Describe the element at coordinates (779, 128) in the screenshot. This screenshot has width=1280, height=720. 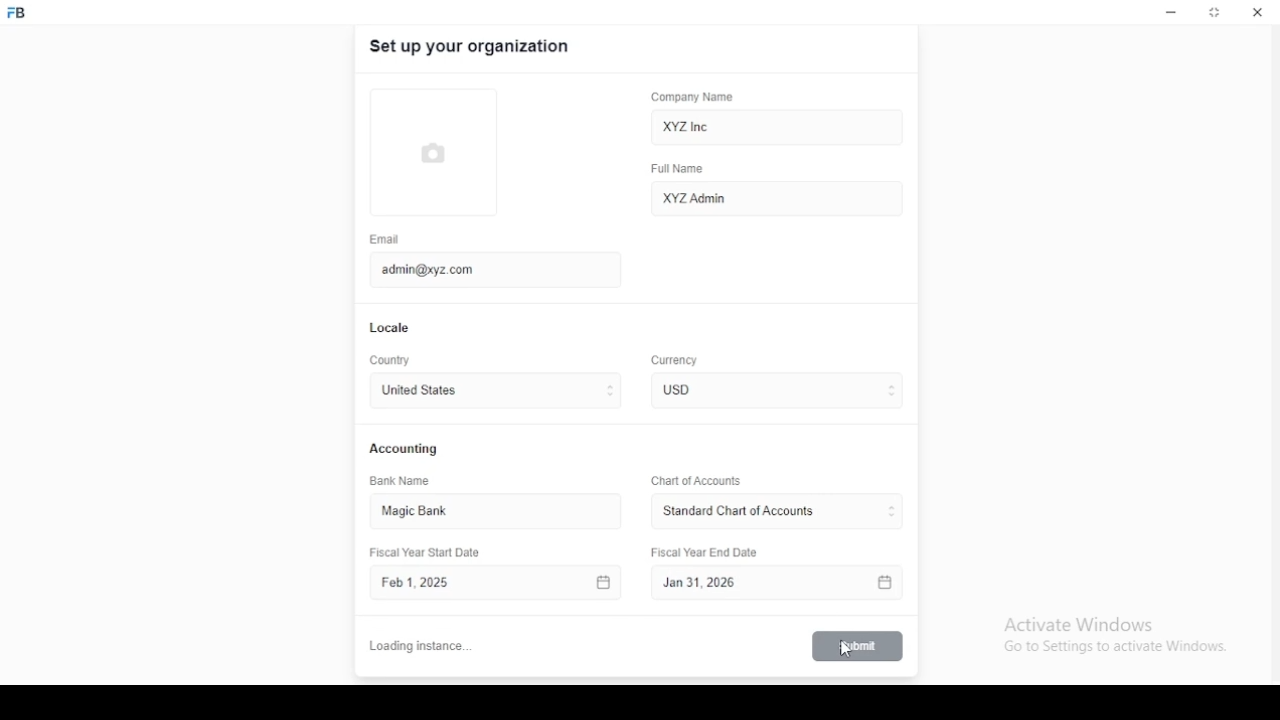
I see `XYZ Inc` at that location.